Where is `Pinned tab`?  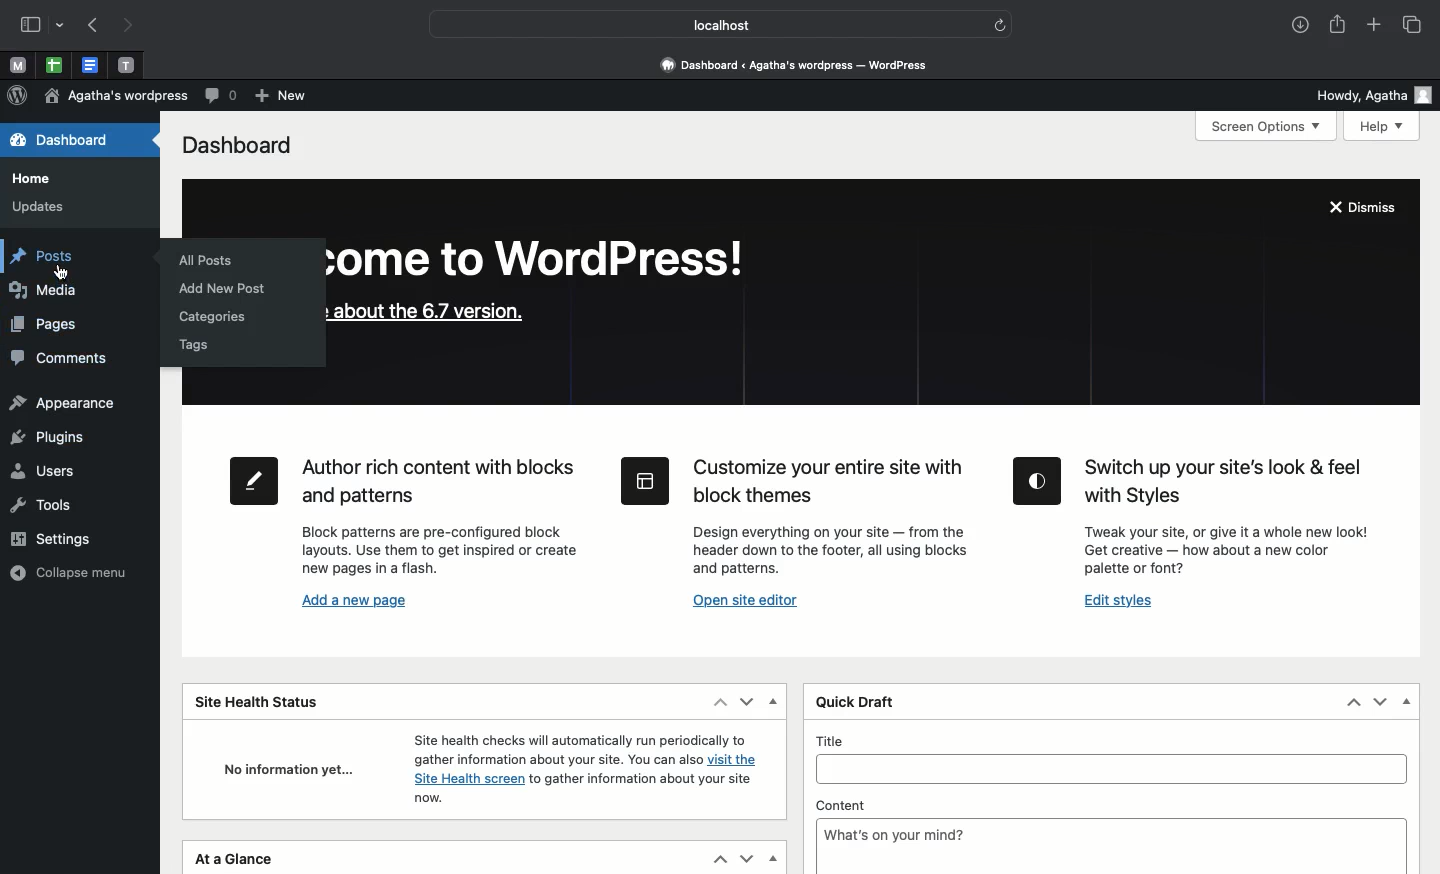 Pinned tab is located at coordinates (18, 67).